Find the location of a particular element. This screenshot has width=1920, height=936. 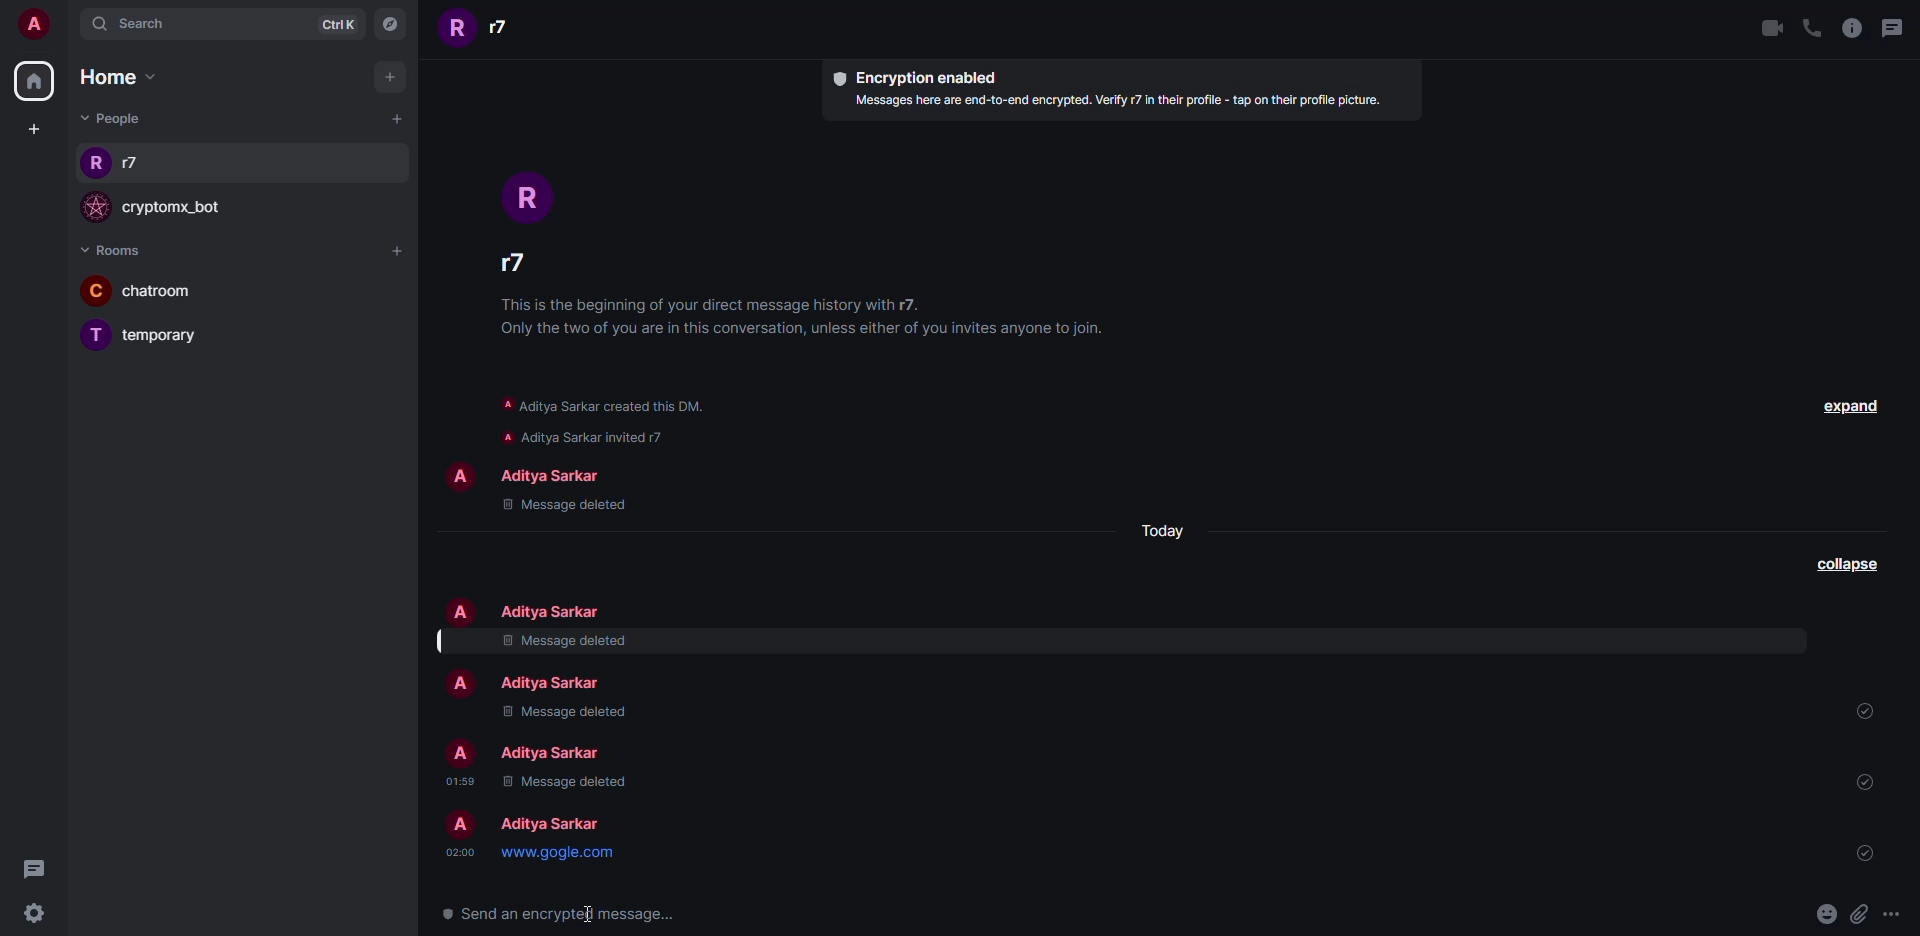

add is located at coordinates (399, 251).